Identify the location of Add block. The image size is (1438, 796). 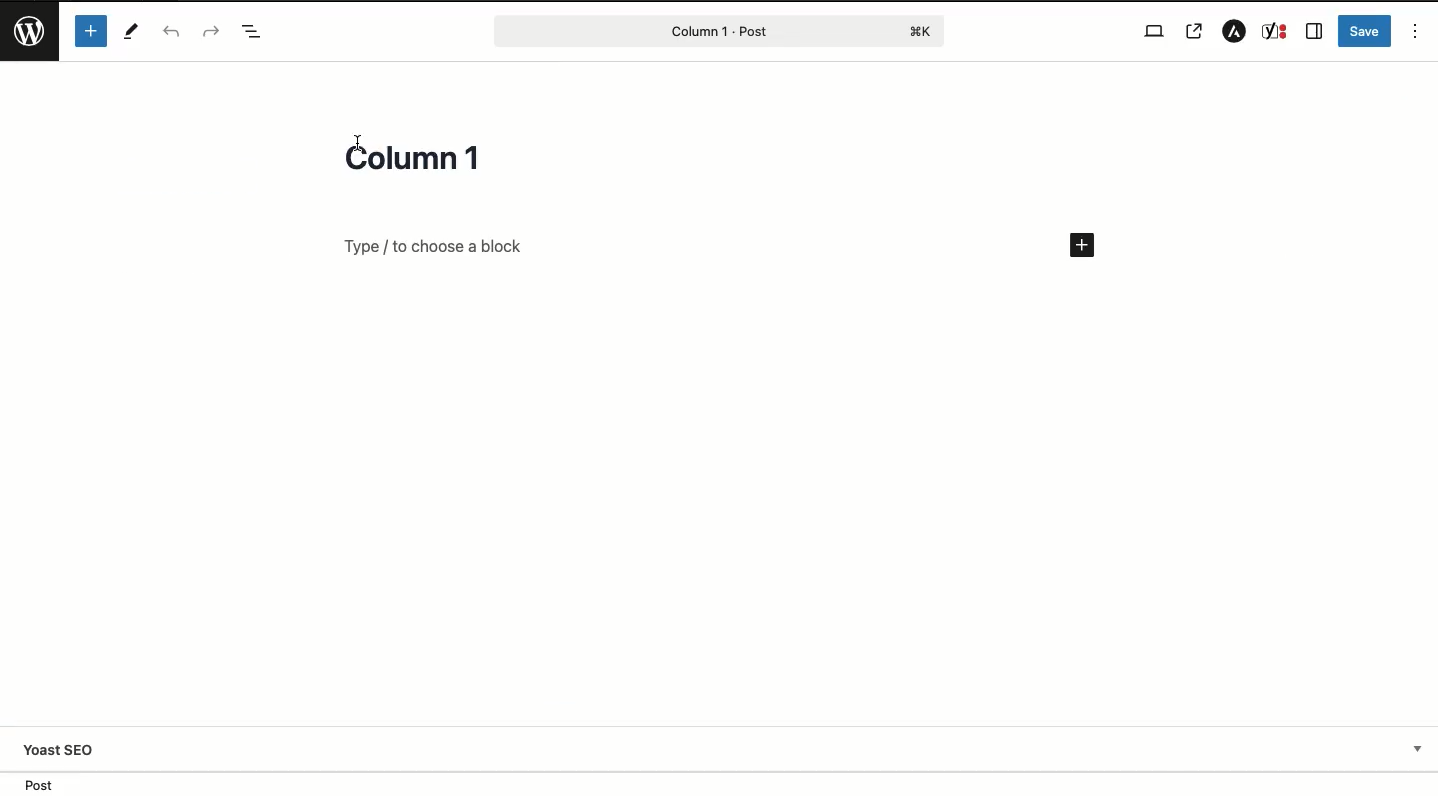
(668, 246).